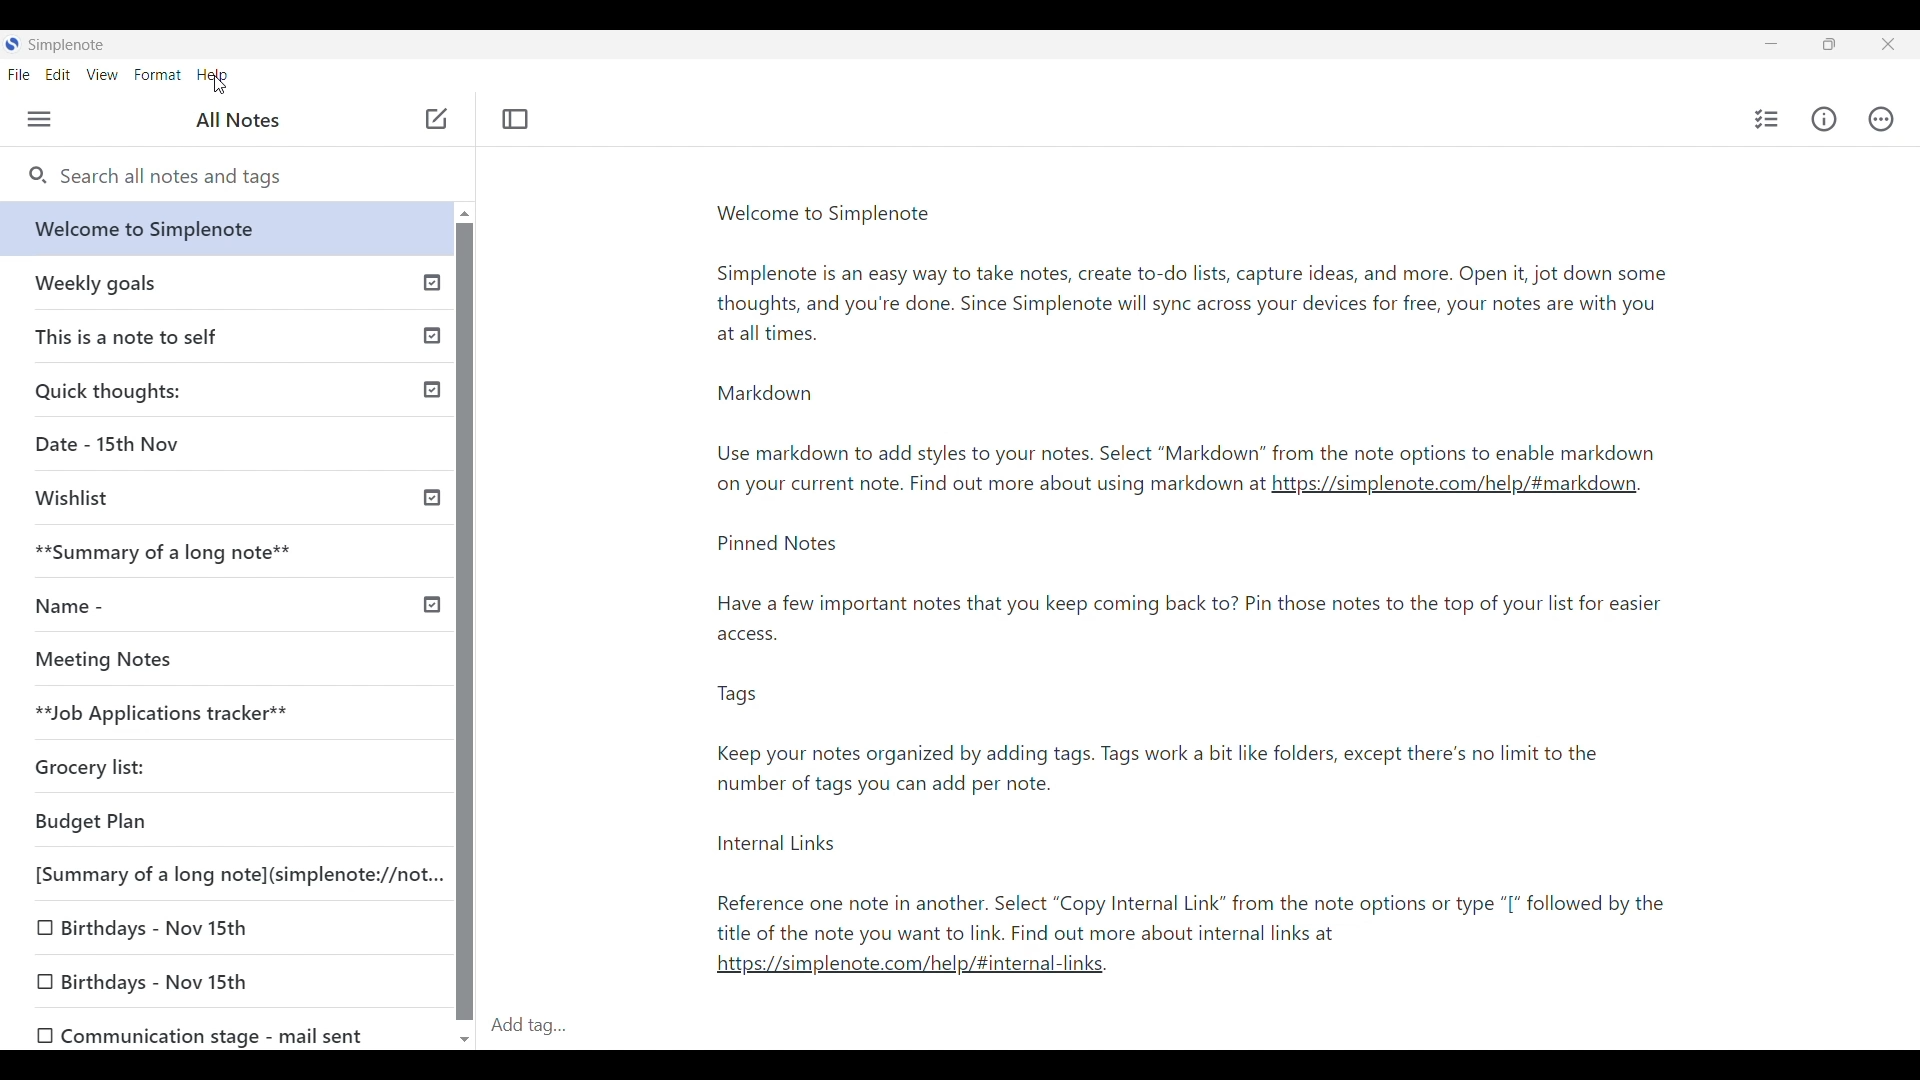  Describe the element at coordinates (199, 387) in the screenshot. I see `Quick thoughts:` at that location.